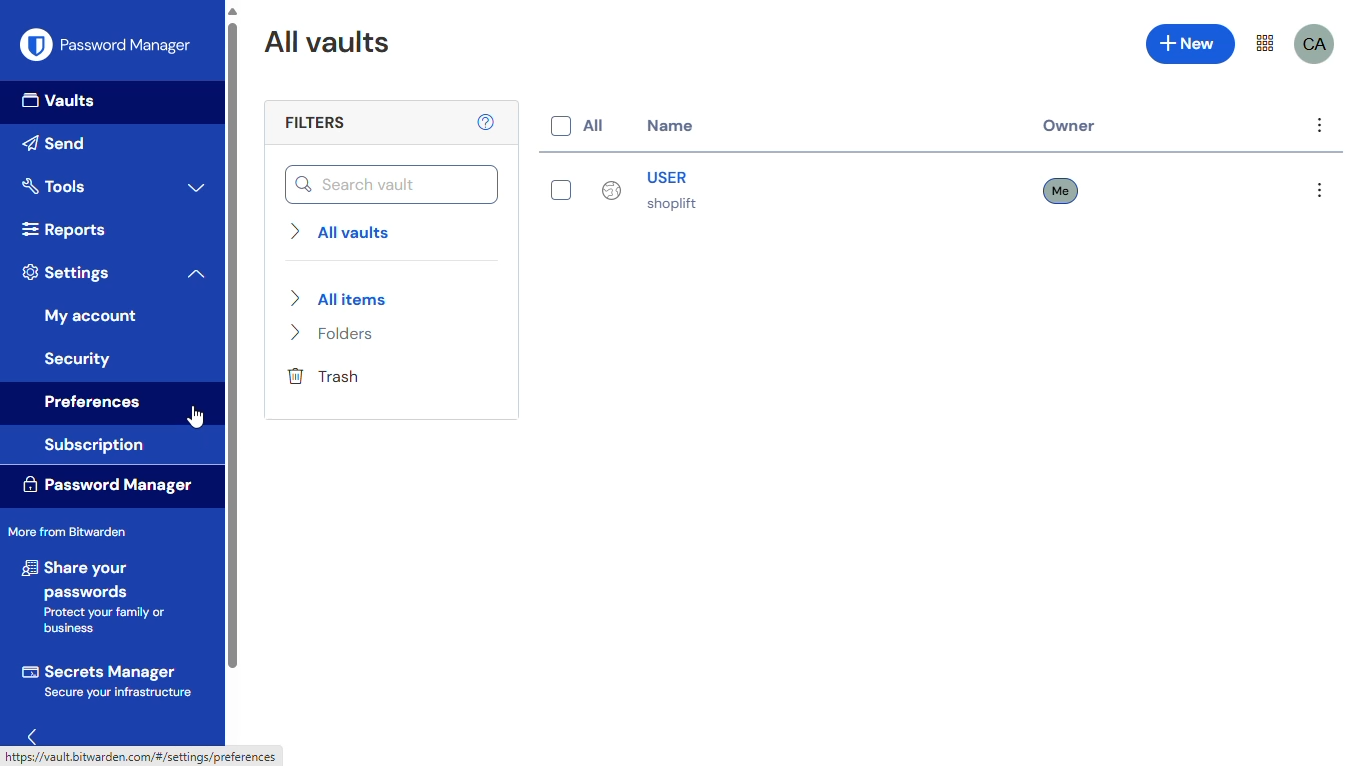 This screenshot has width=1366, height=766. What do you see at coordinates (107, 484) in the screenshot?
I see `password manager` at bounding box center [107, 484].